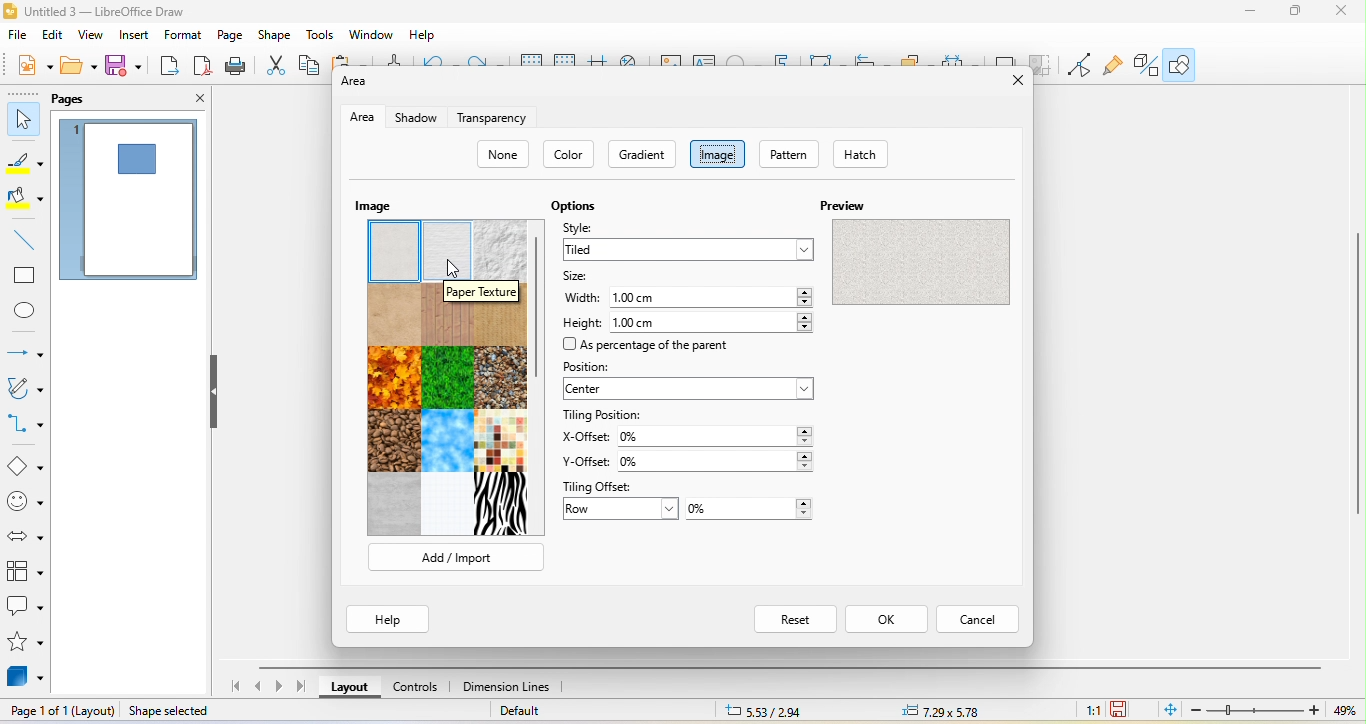  Describe the element at coordinates (585, 462) in the screenshot. I see `y offset` at that location.